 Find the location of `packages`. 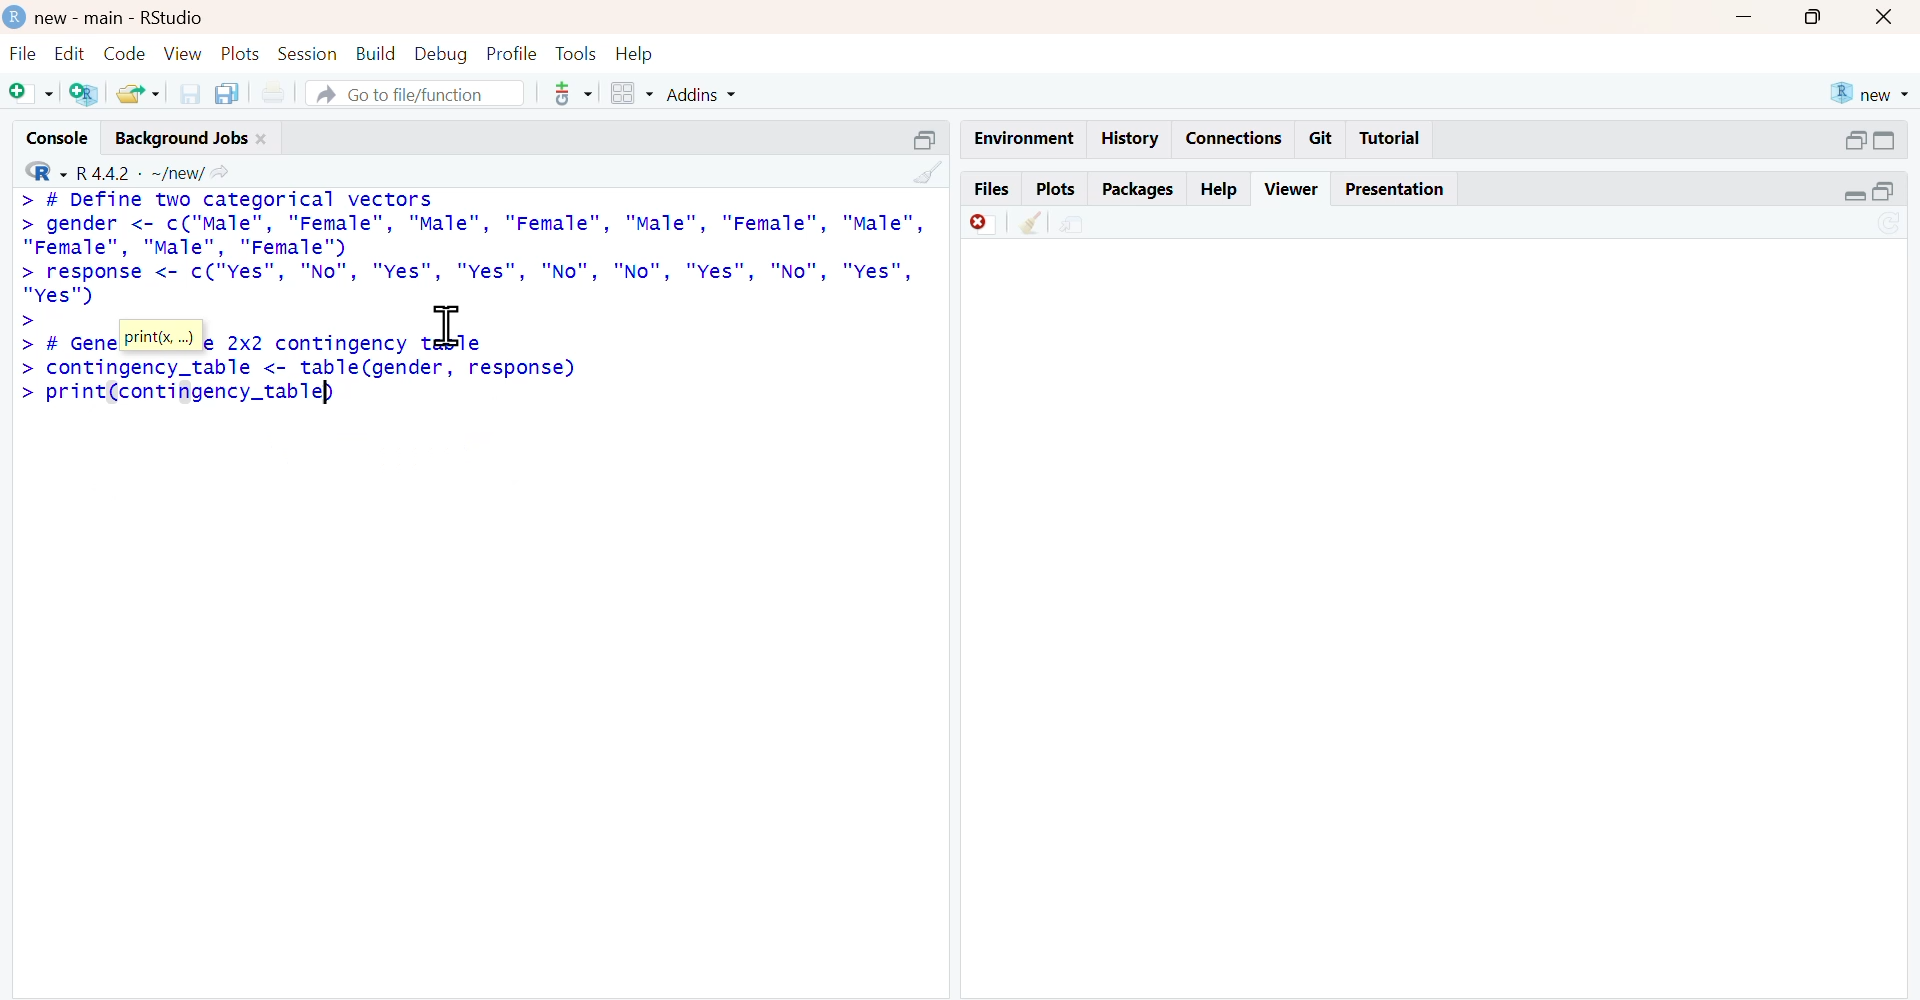

packages is located at coordinates (1140, 190).